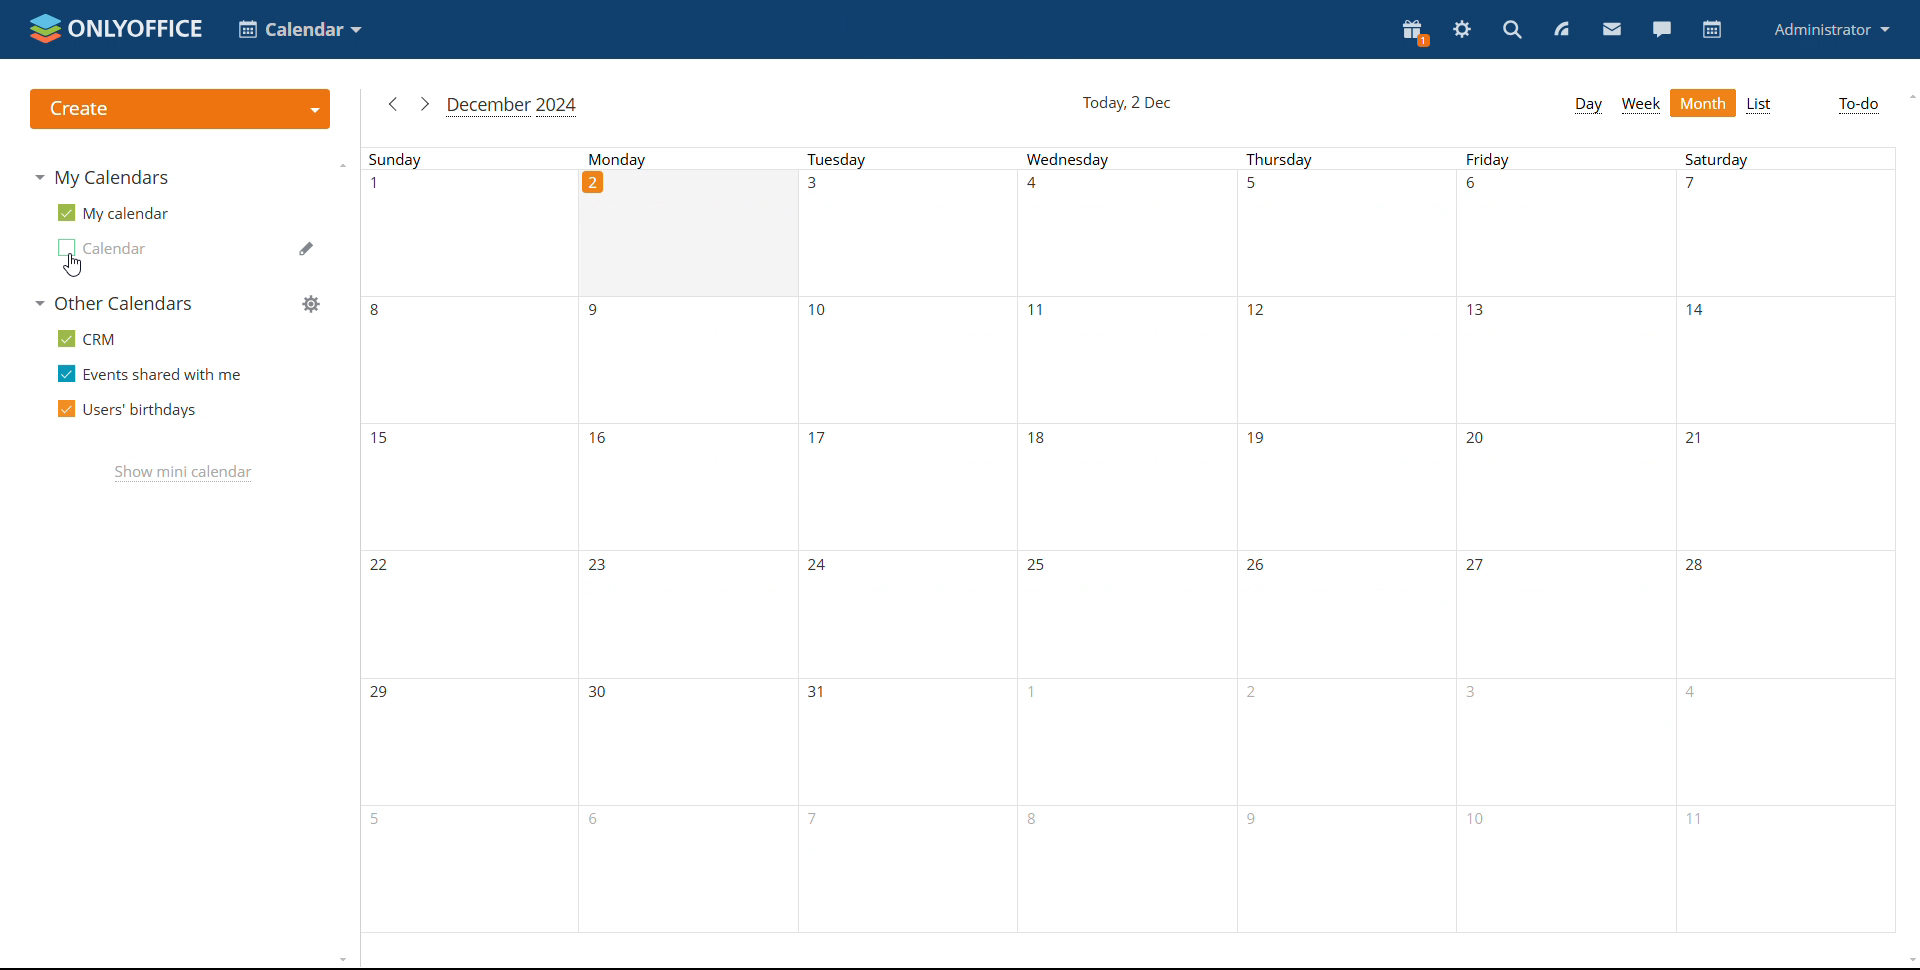  I want to click on 8, so click(465, 358).